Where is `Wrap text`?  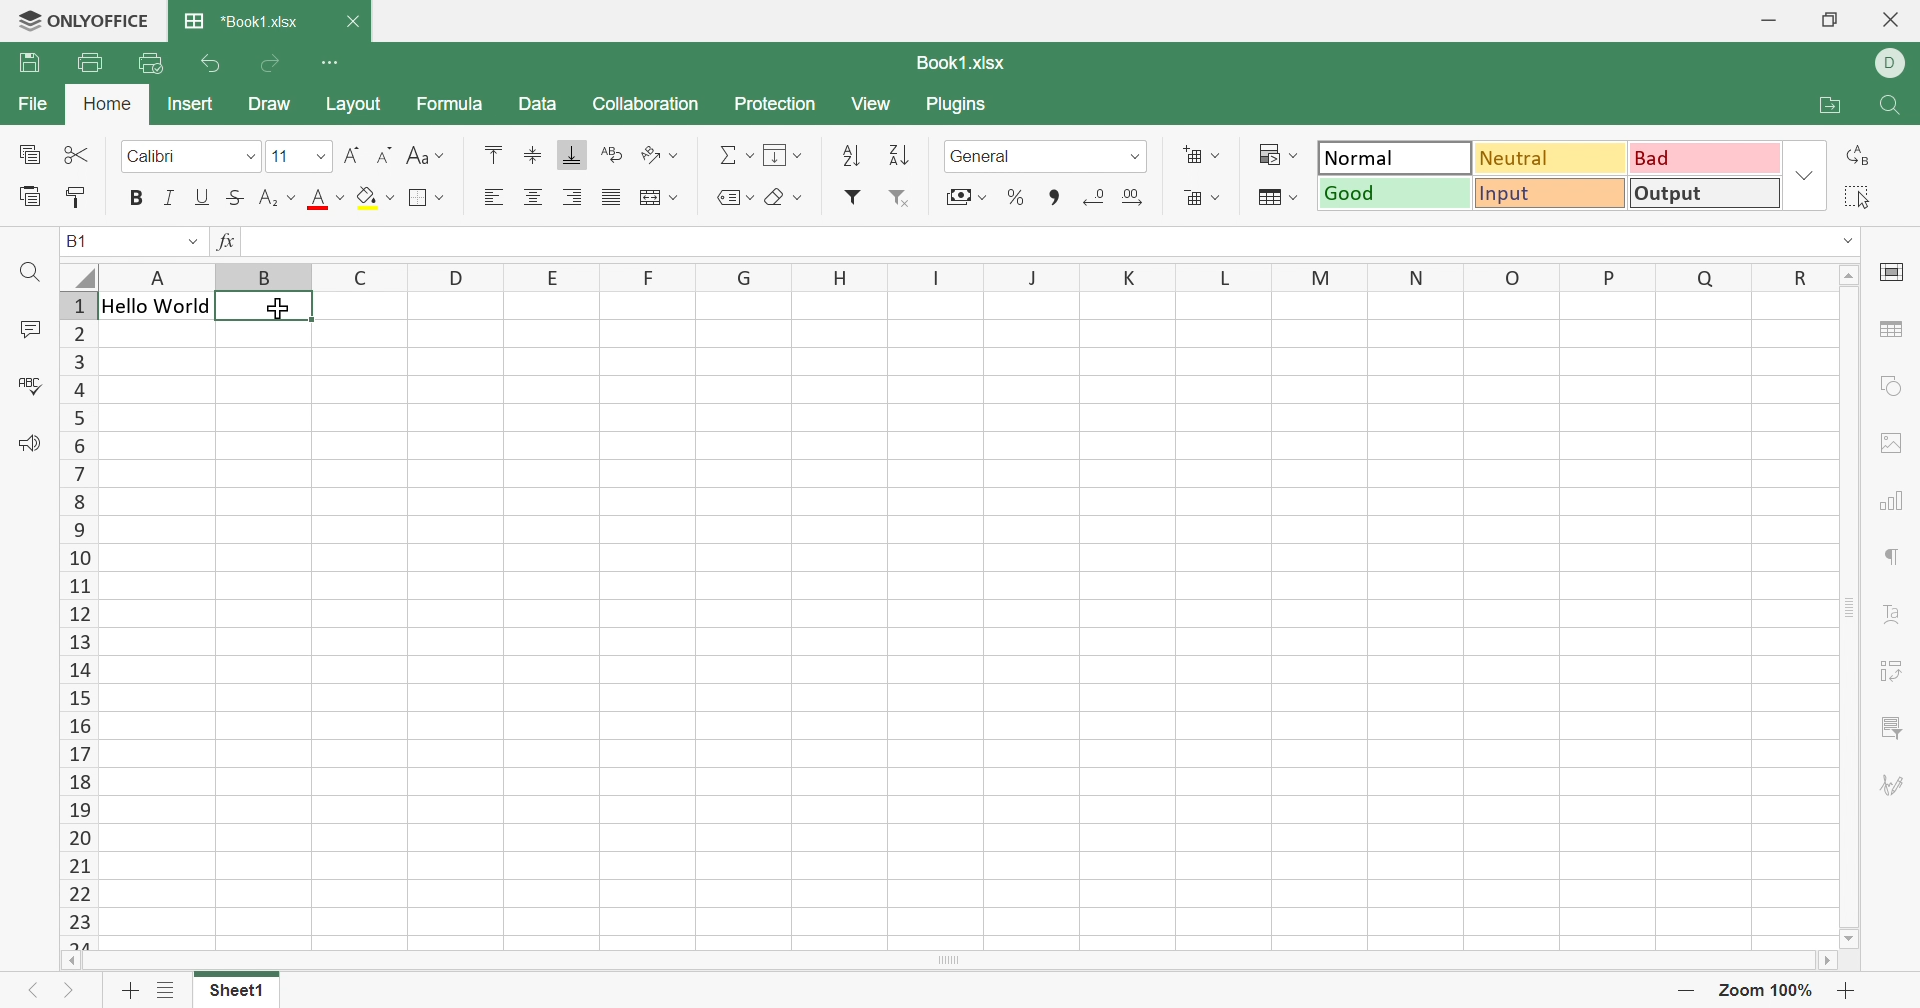 Wrap text is located at coordinates (611, 154).